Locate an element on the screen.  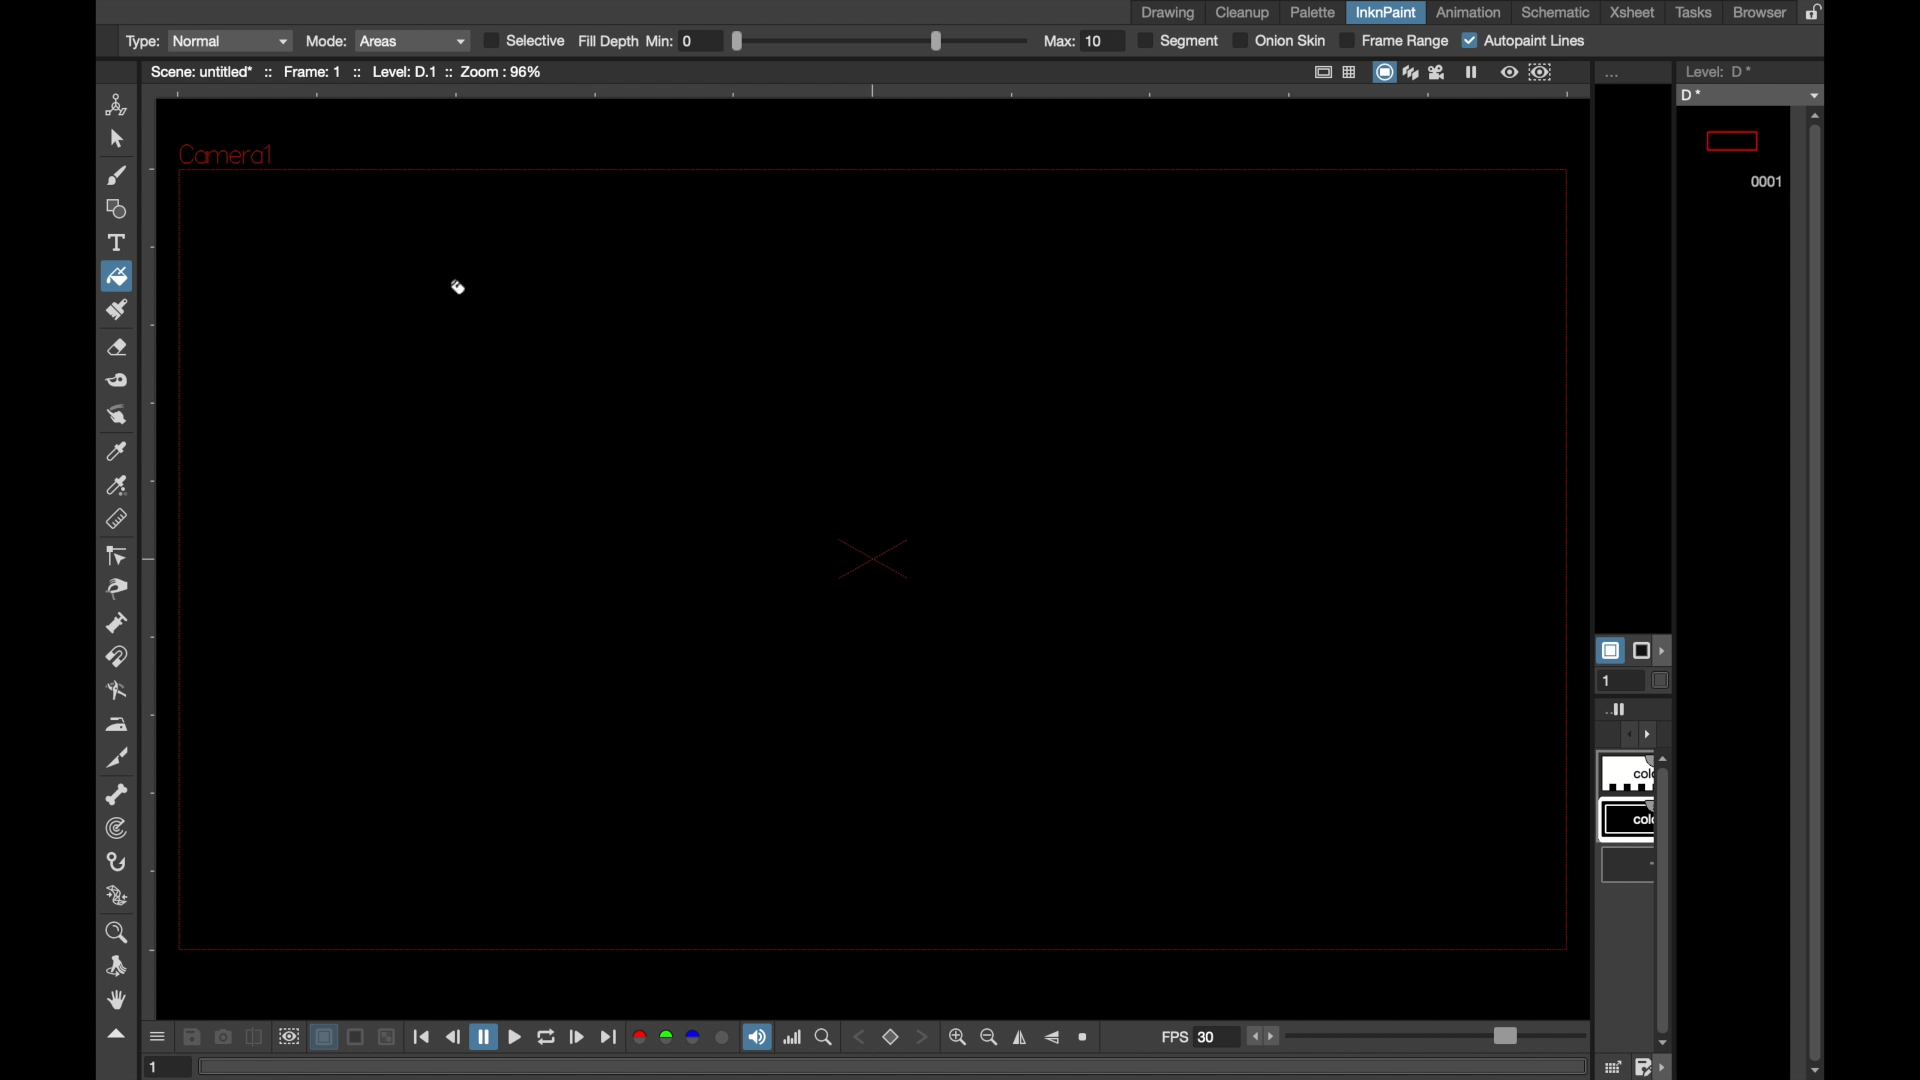
hand tool is located at coordinates (118, 1001).